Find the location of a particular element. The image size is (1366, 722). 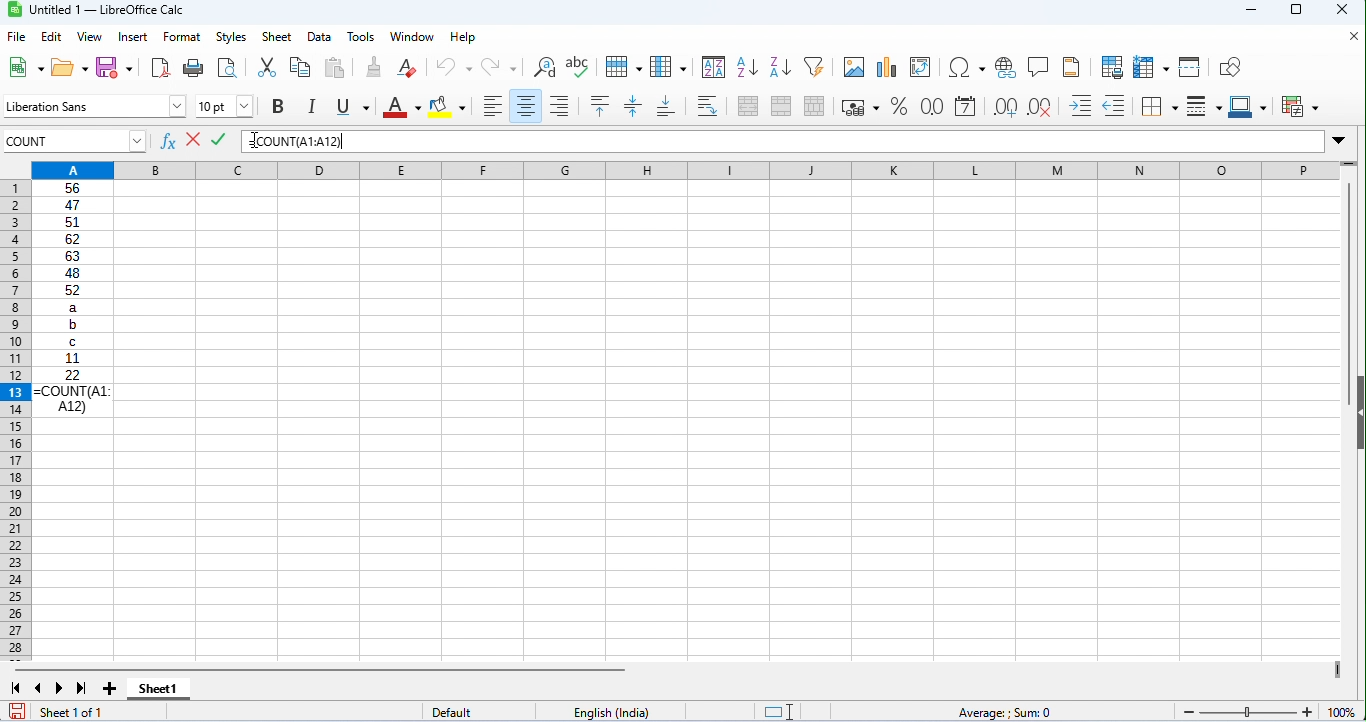

data is located at coordinates (319, 38).